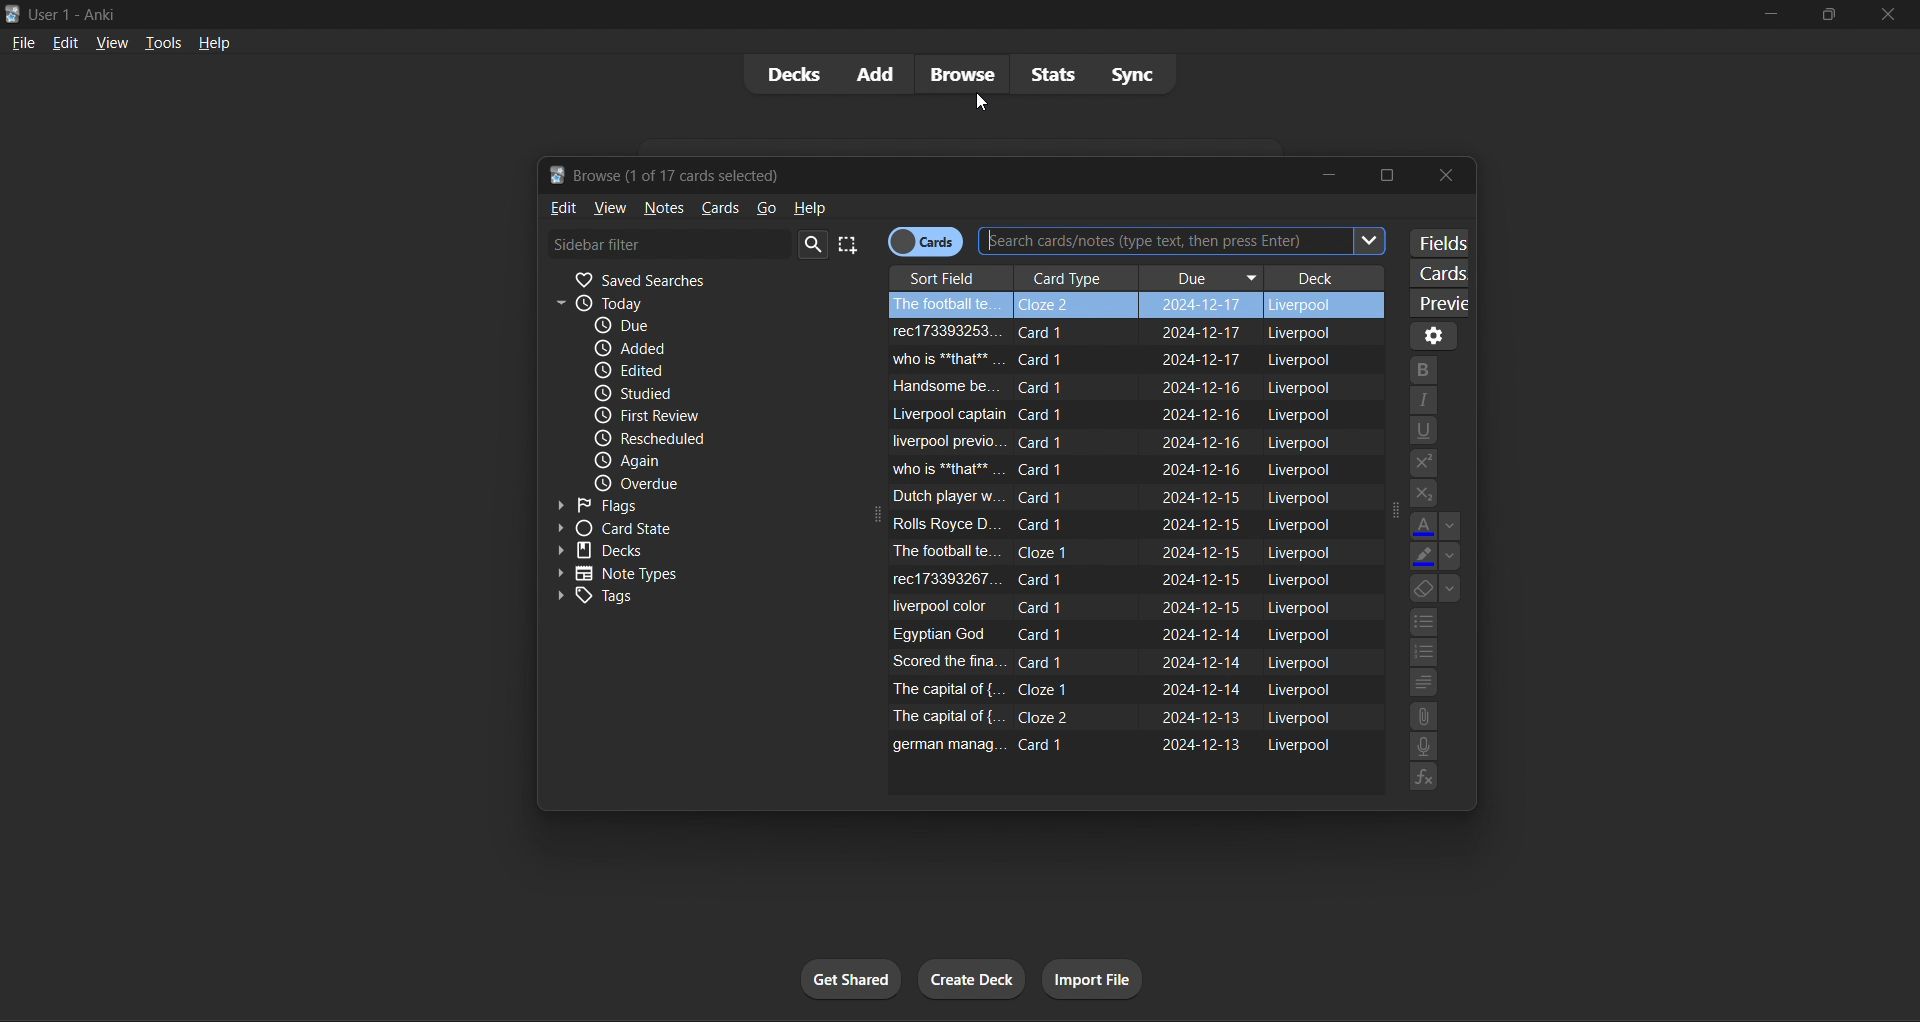 The width and height of the screenshot is (1920, 1022). Describe the element at coordinates (682, 241) in the screenshot. I see `card filter search bar` at that location.